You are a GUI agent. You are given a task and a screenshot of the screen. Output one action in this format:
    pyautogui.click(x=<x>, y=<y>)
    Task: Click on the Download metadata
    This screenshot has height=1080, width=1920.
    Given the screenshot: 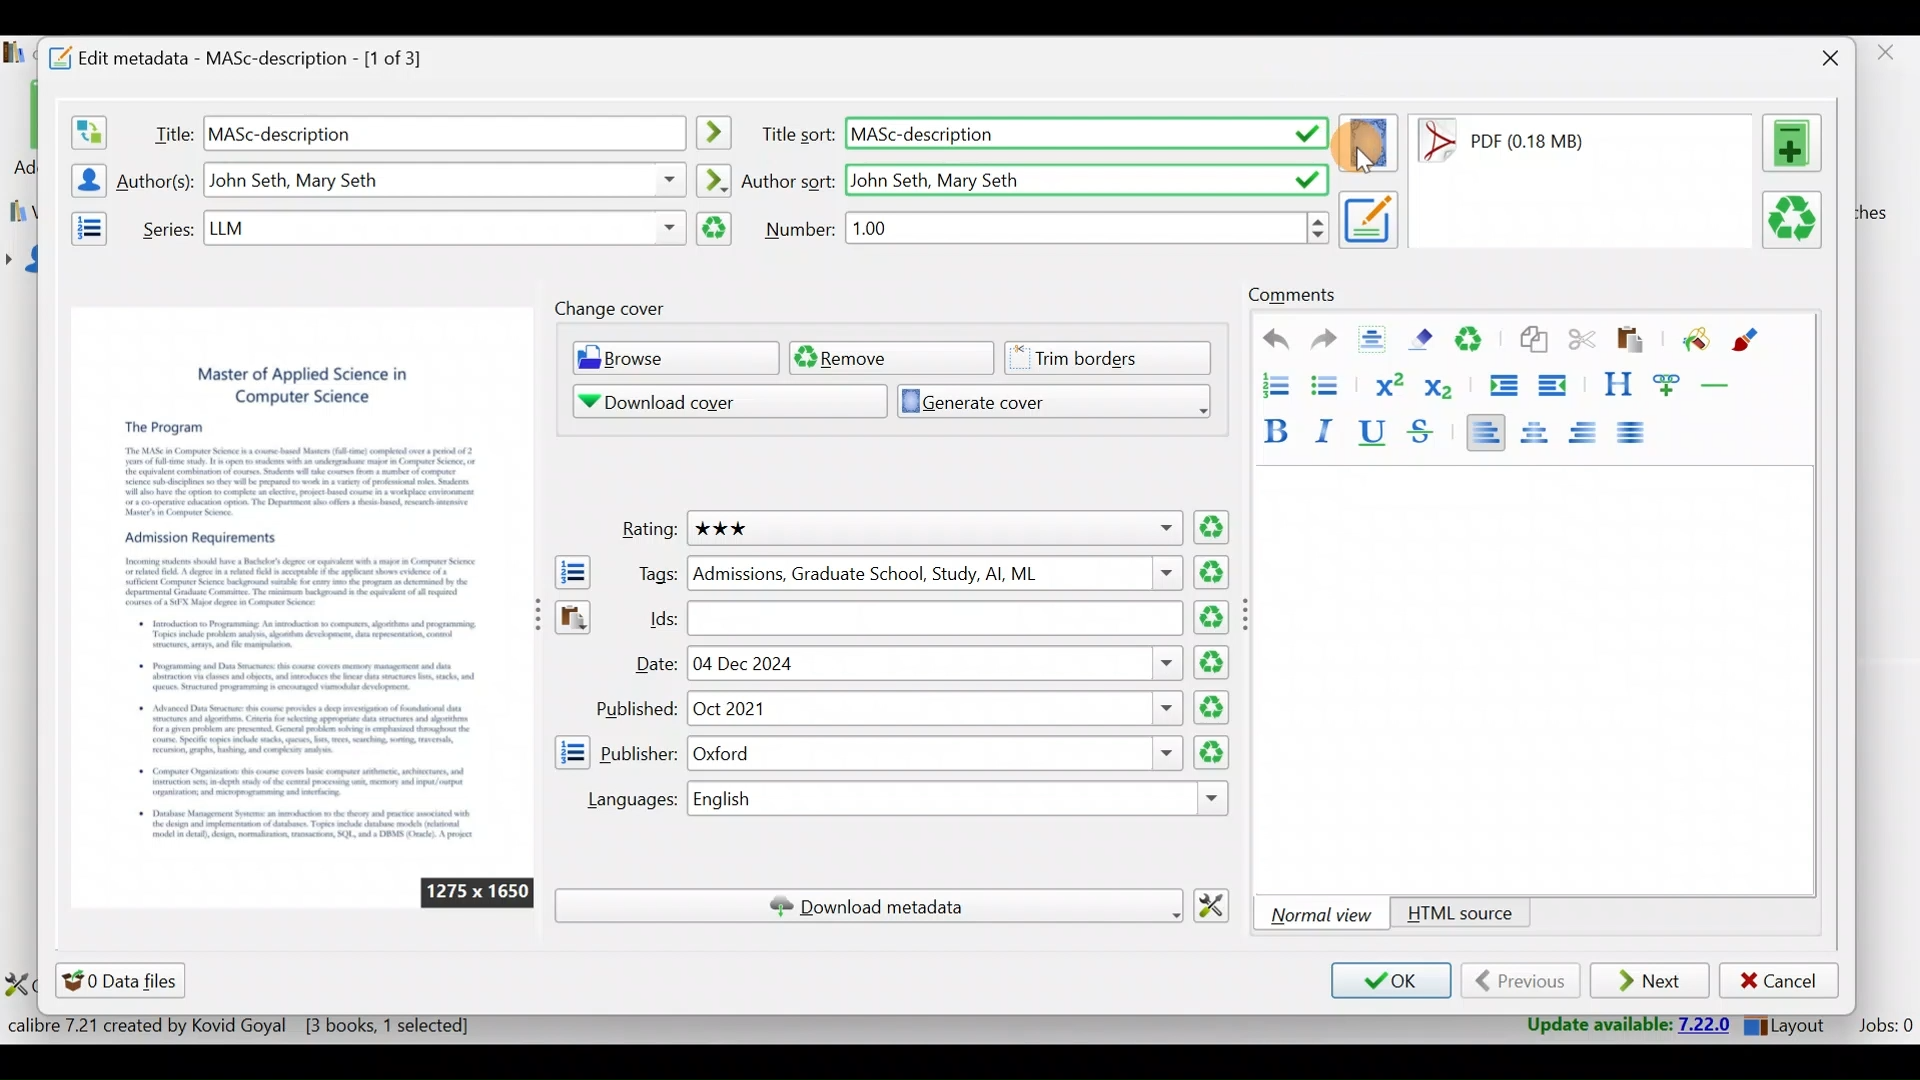 What is the action you would take?
    pyautogui.click(x=868, y=906)
    